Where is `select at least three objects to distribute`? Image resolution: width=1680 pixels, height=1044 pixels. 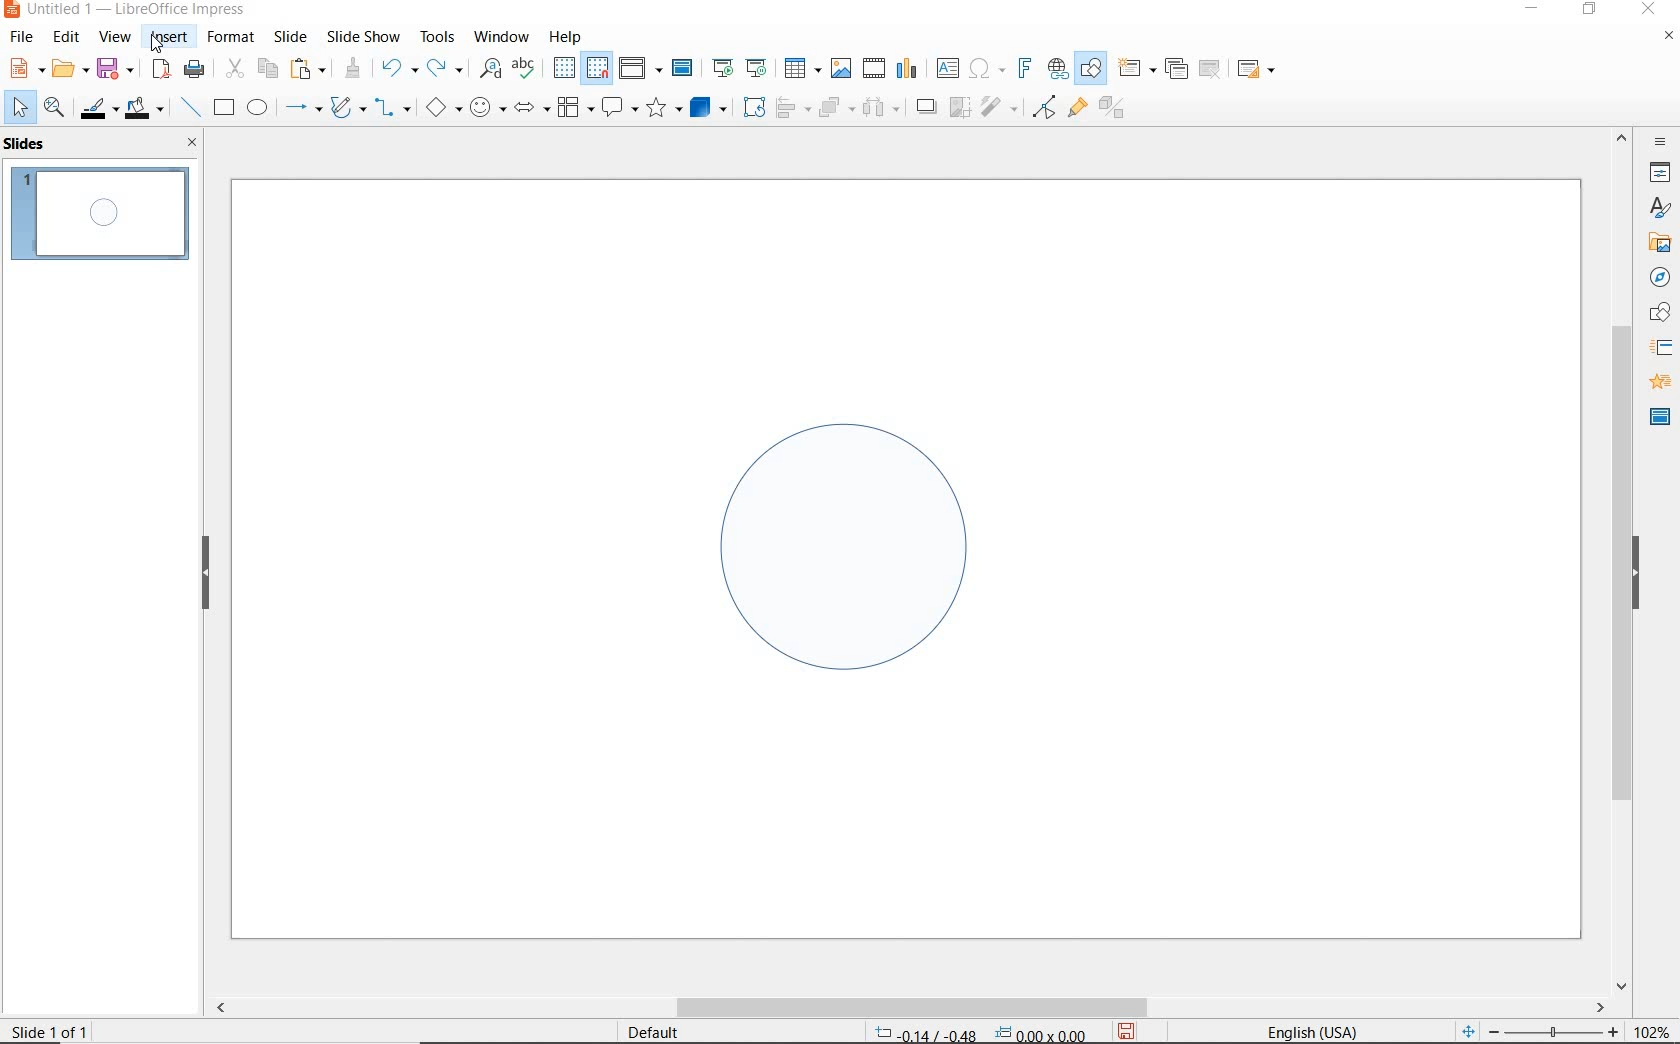
select at least three objects to distribute is located at coordinates (881, 108).